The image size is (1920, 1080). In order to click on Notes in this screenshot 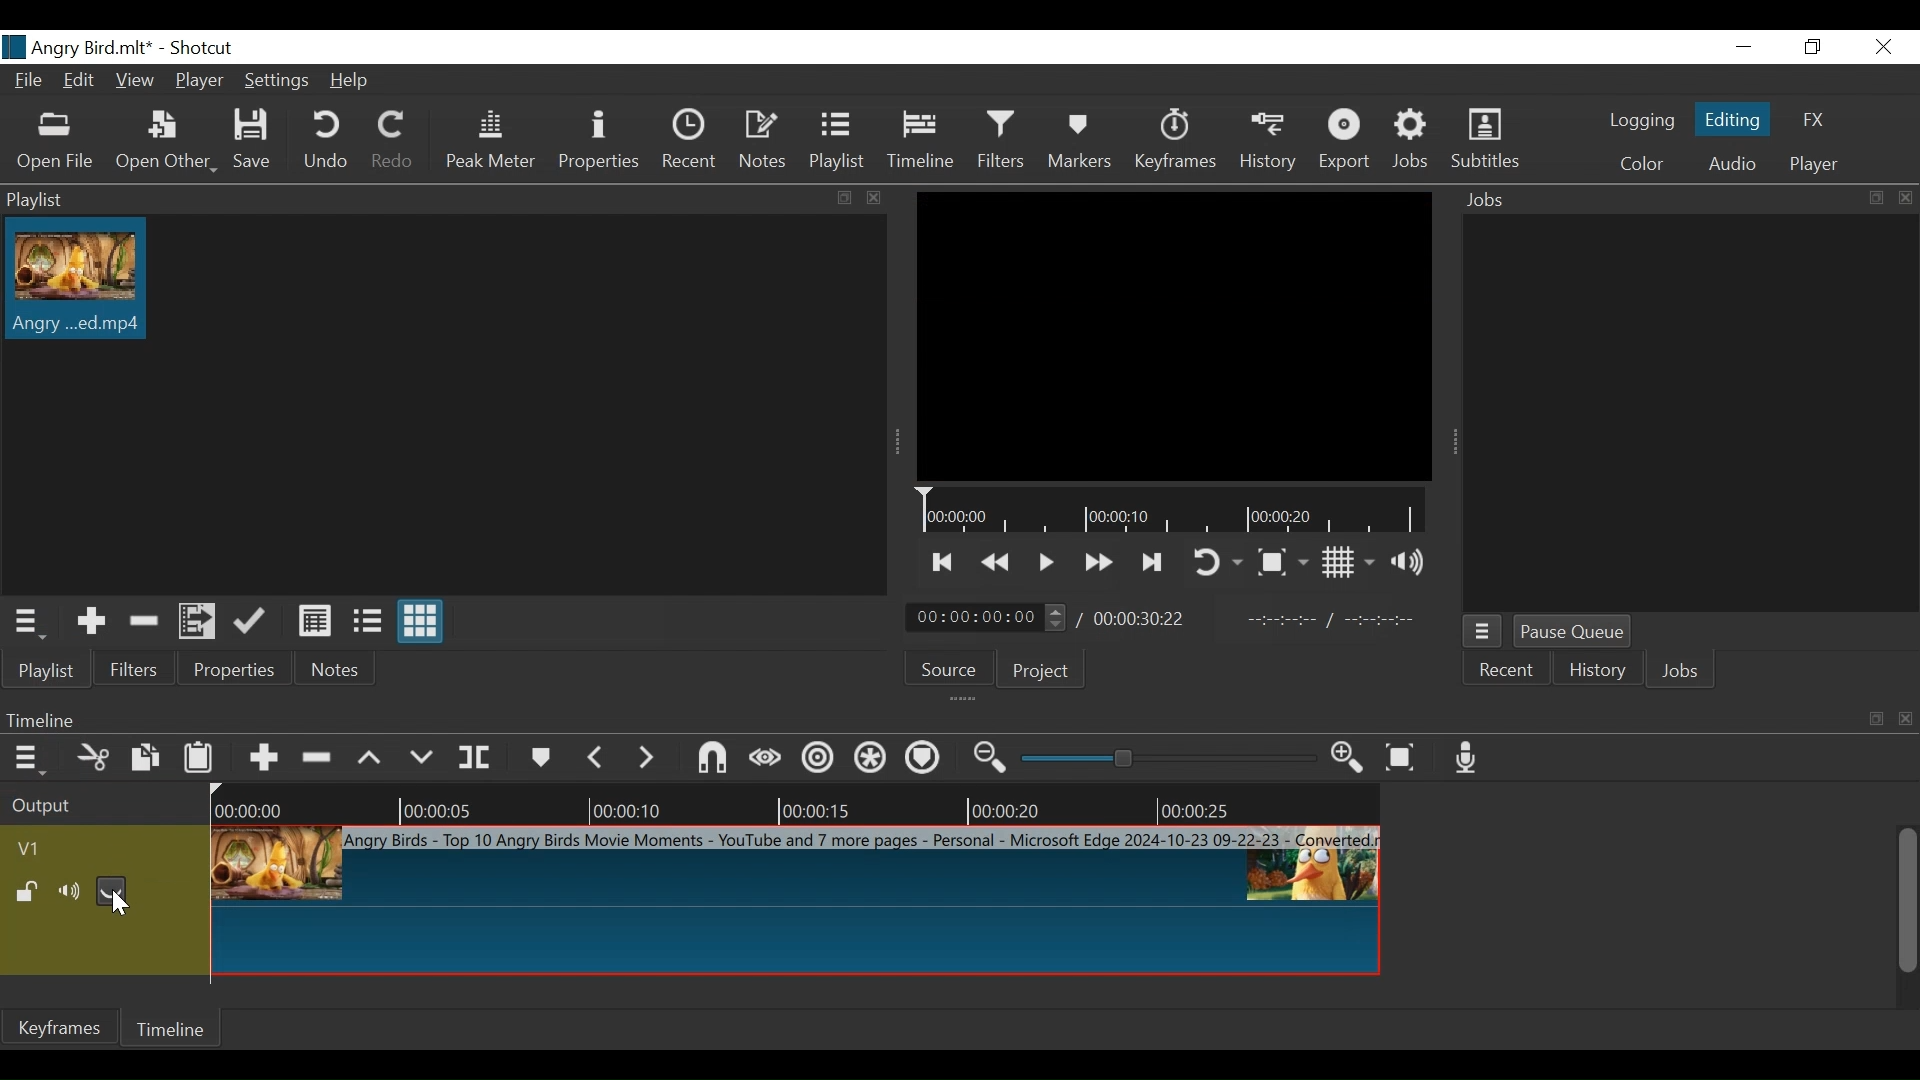, I will do `click(337, 666)`.